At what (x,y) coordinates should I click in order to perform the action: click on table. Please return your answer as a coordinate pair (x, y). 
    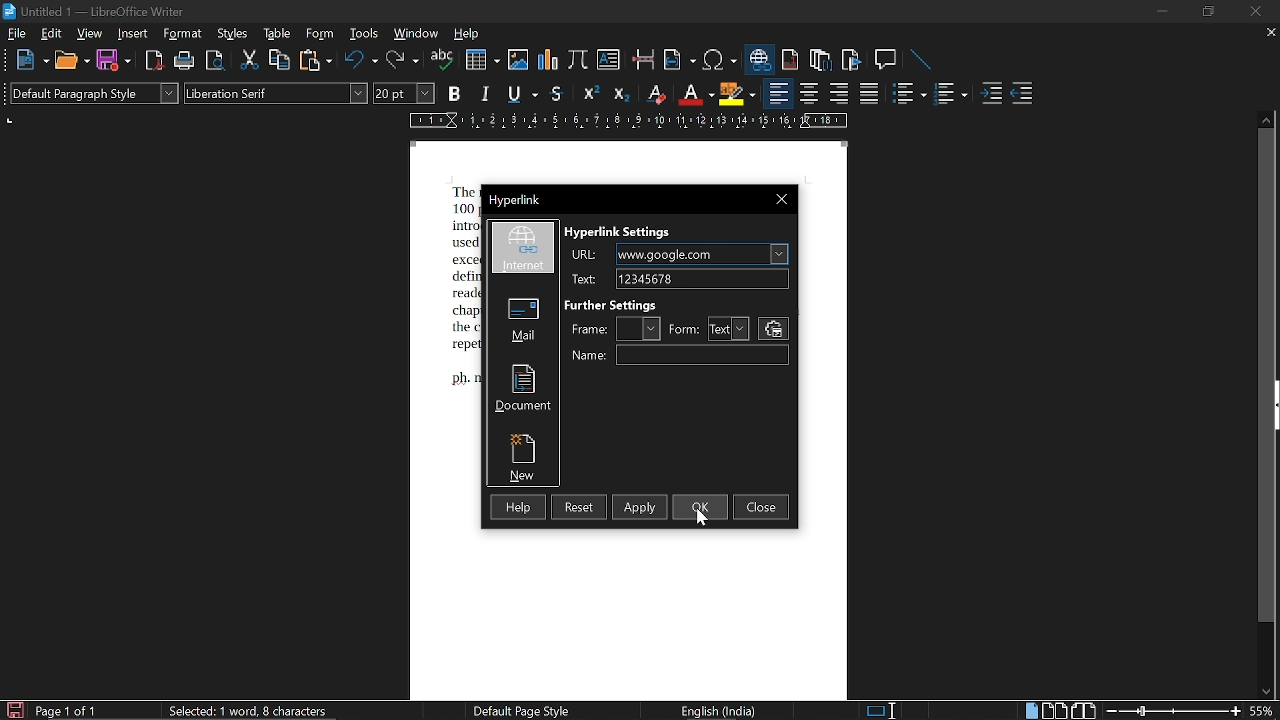
    Looking at the image, I should click on (278, 35).